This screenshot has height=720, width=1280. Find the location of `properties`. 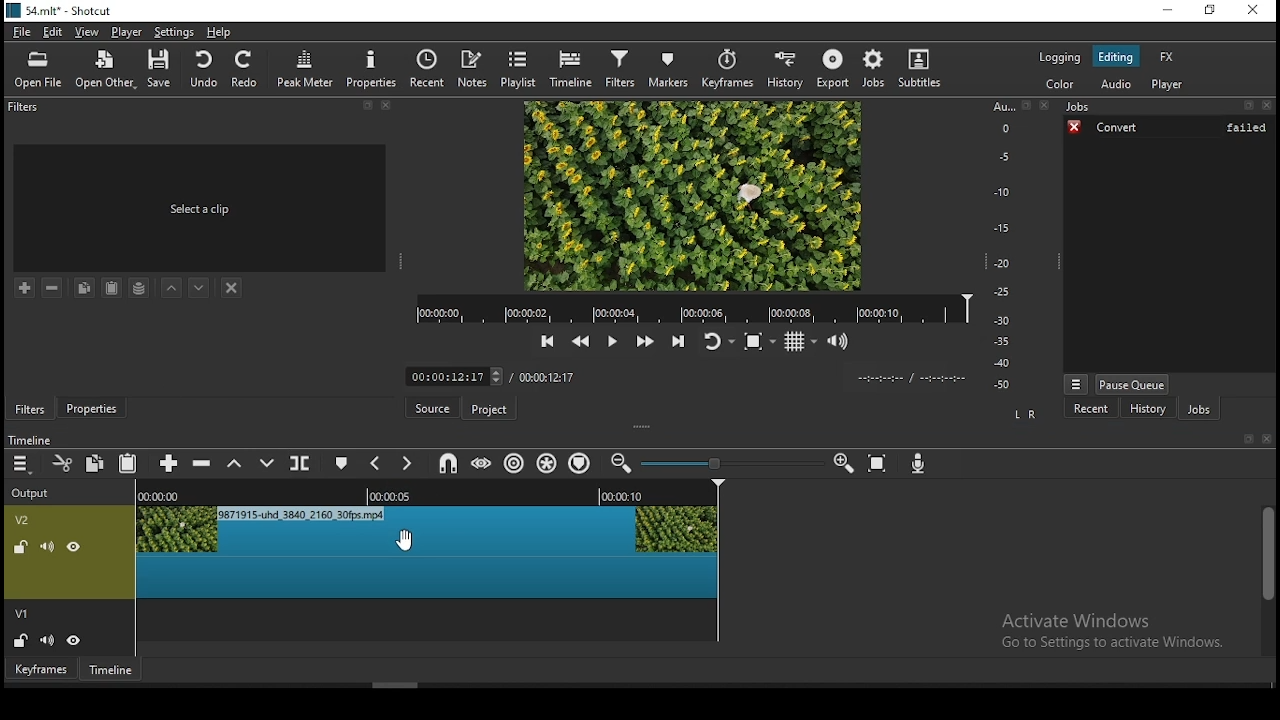

properties is located at coordinates (370, 68).